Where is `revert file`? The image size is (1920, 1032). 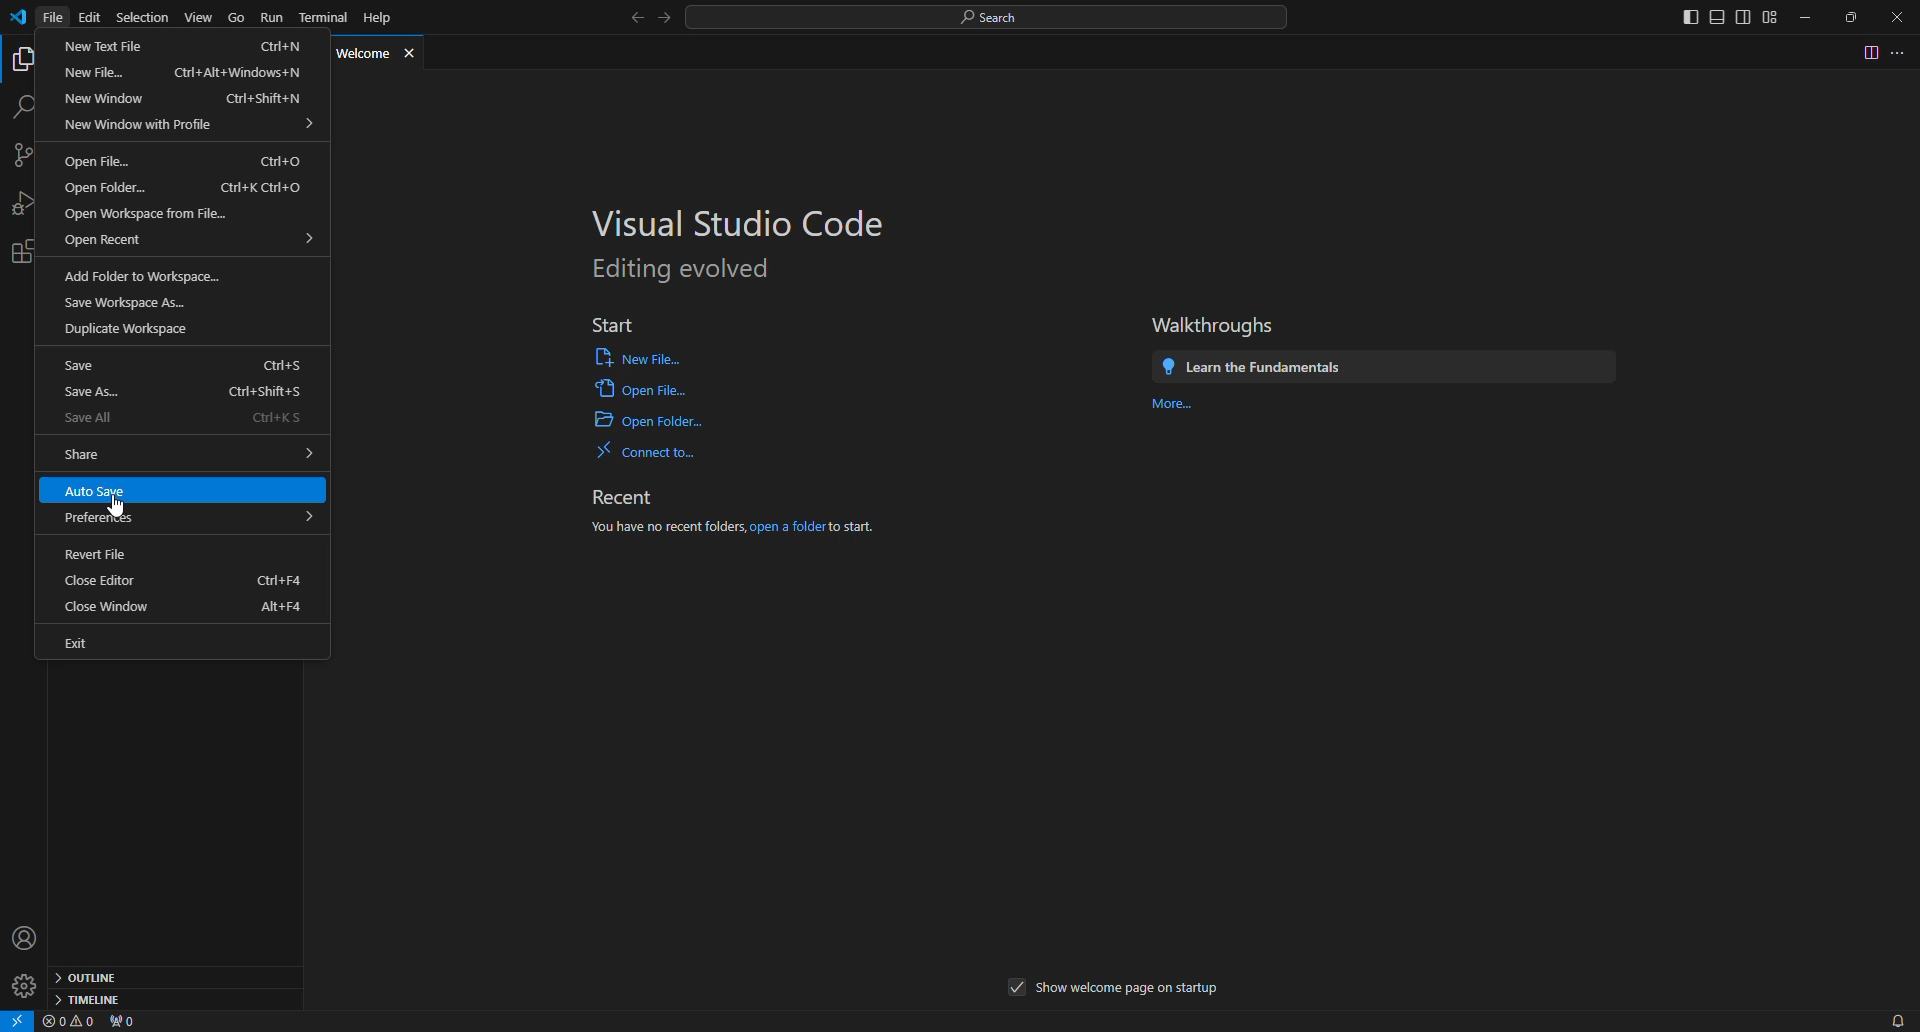 revert file is located at coordinates (96, 554).